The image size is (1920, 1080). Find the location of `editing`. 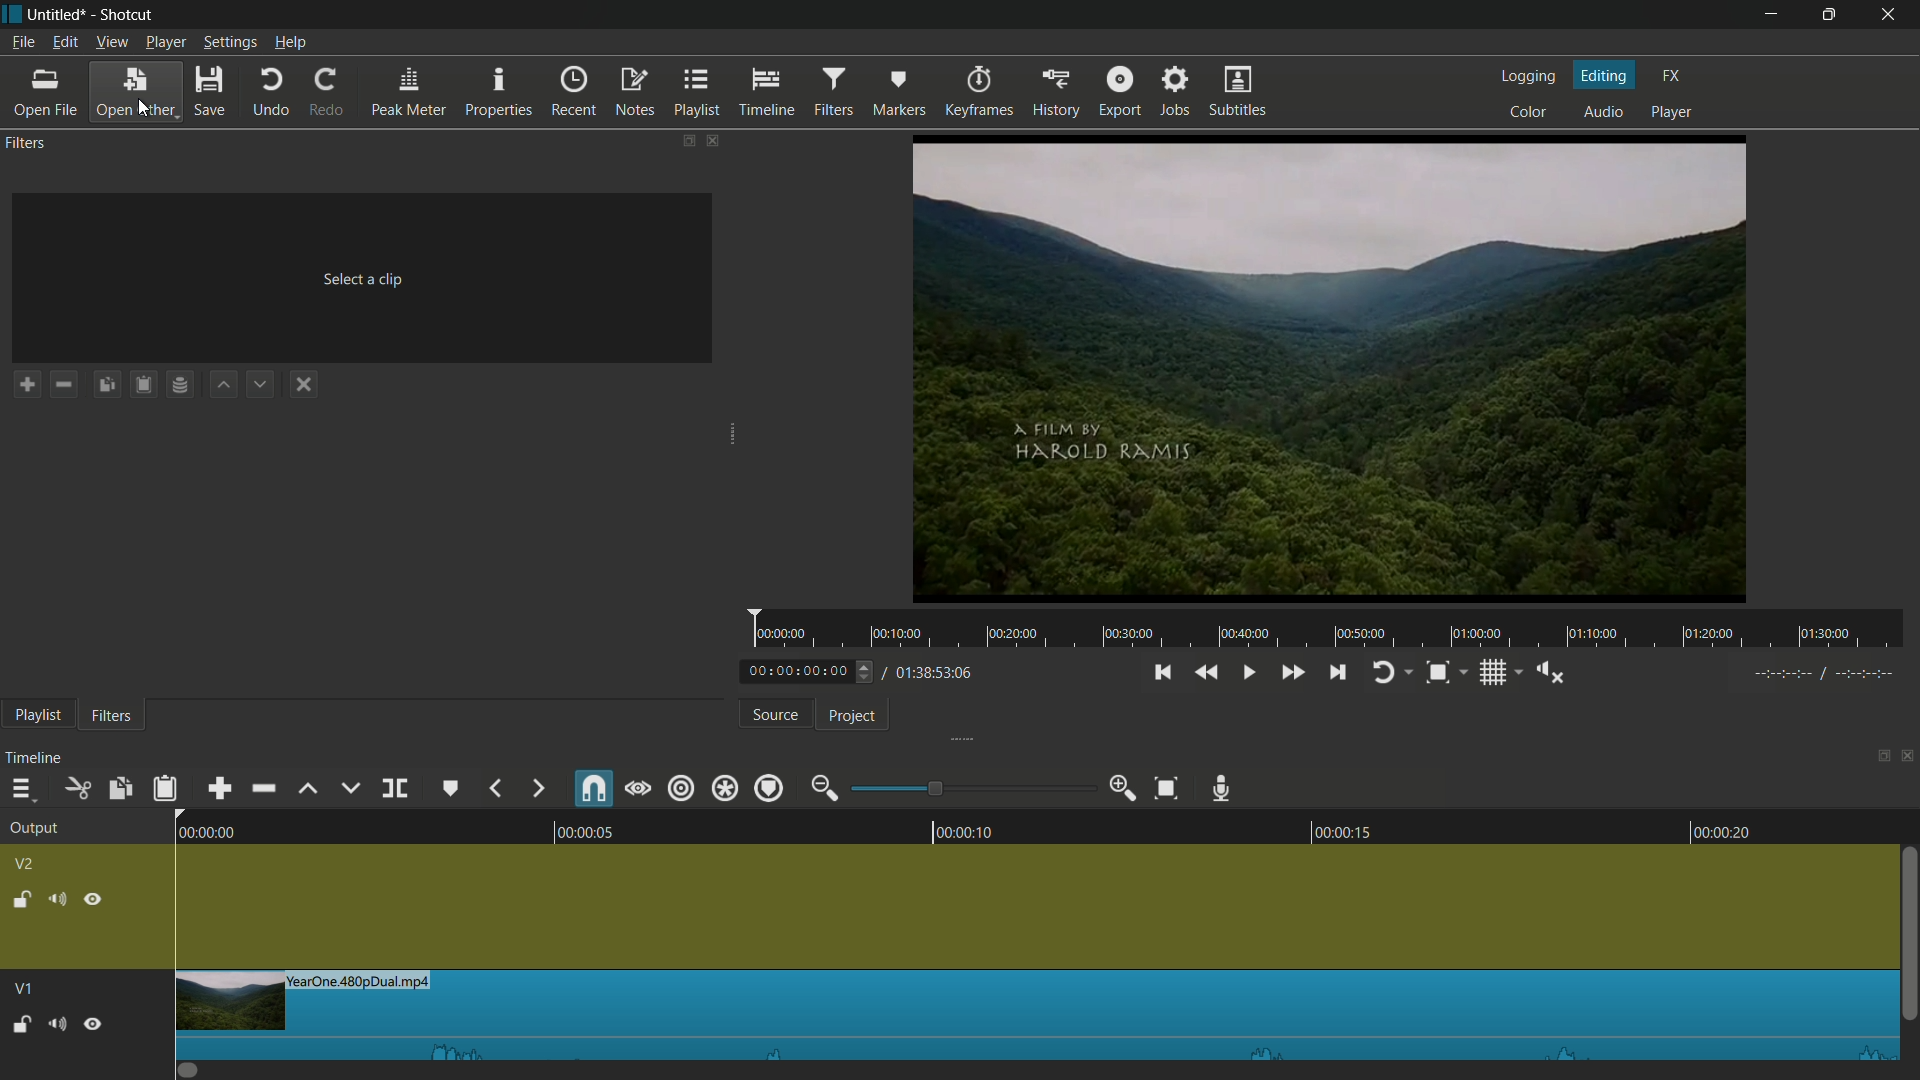

editing is located at coordinates (1605, 75).